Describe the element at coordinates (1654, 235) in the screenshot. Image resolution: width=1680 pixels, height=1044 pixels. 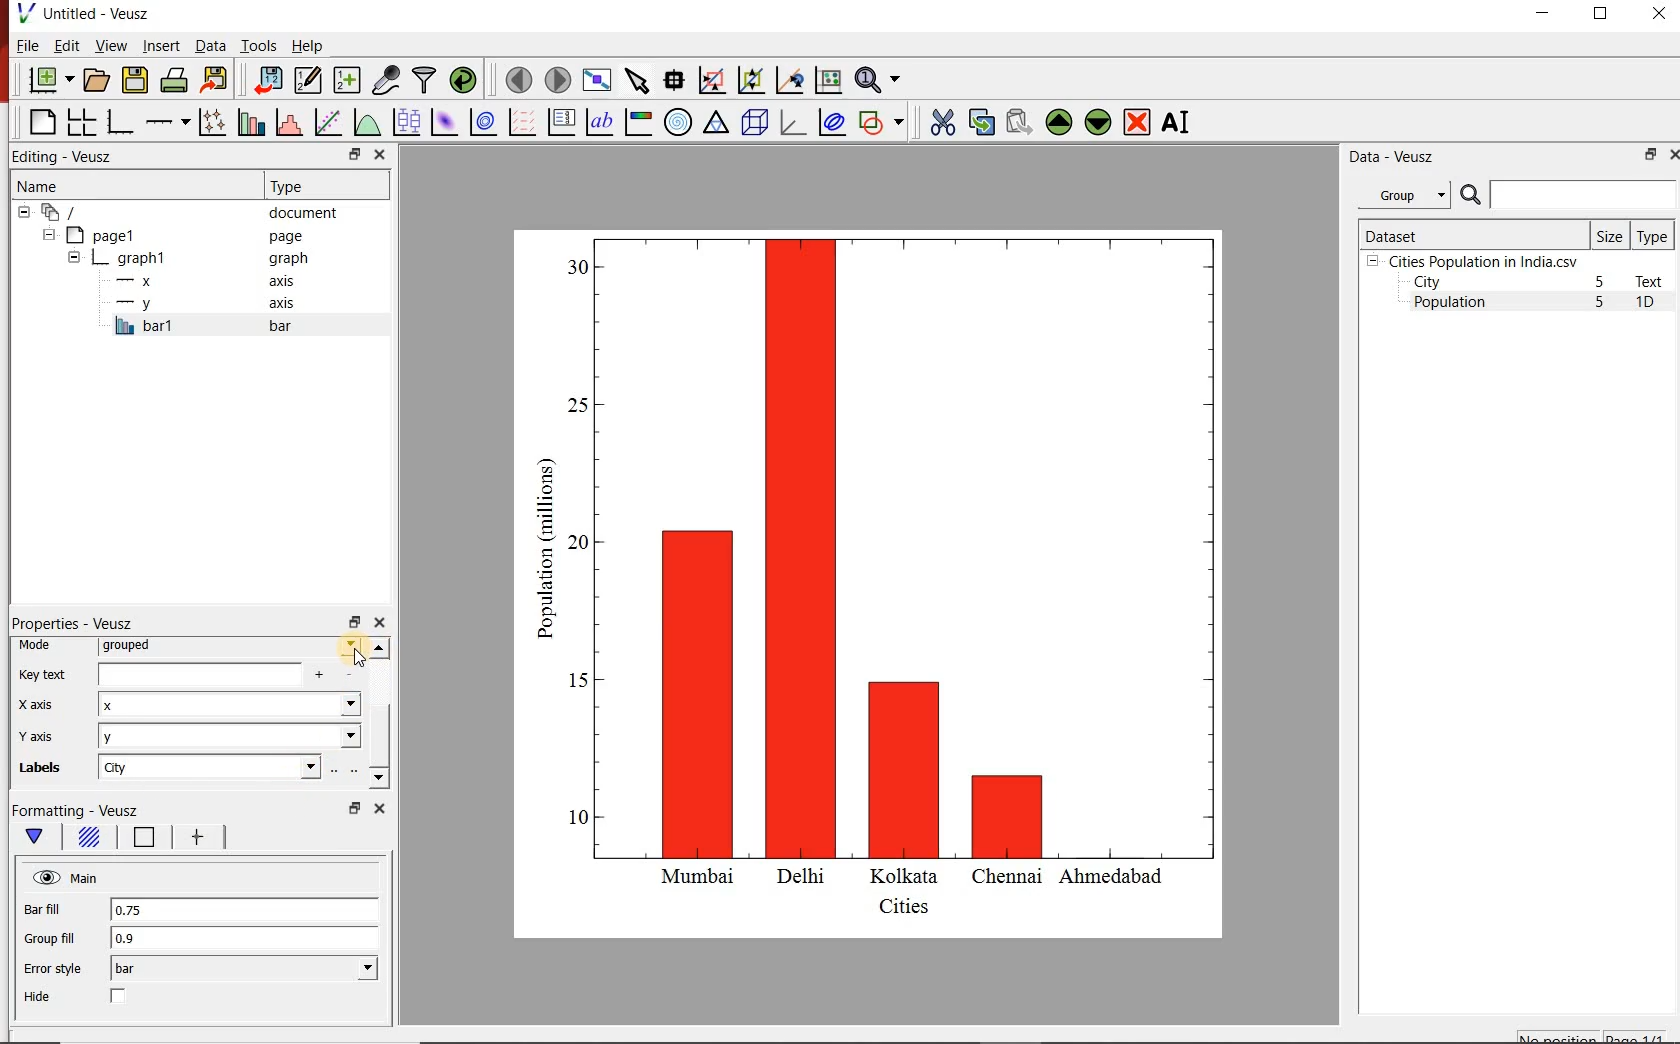
I see `Type` at that location.